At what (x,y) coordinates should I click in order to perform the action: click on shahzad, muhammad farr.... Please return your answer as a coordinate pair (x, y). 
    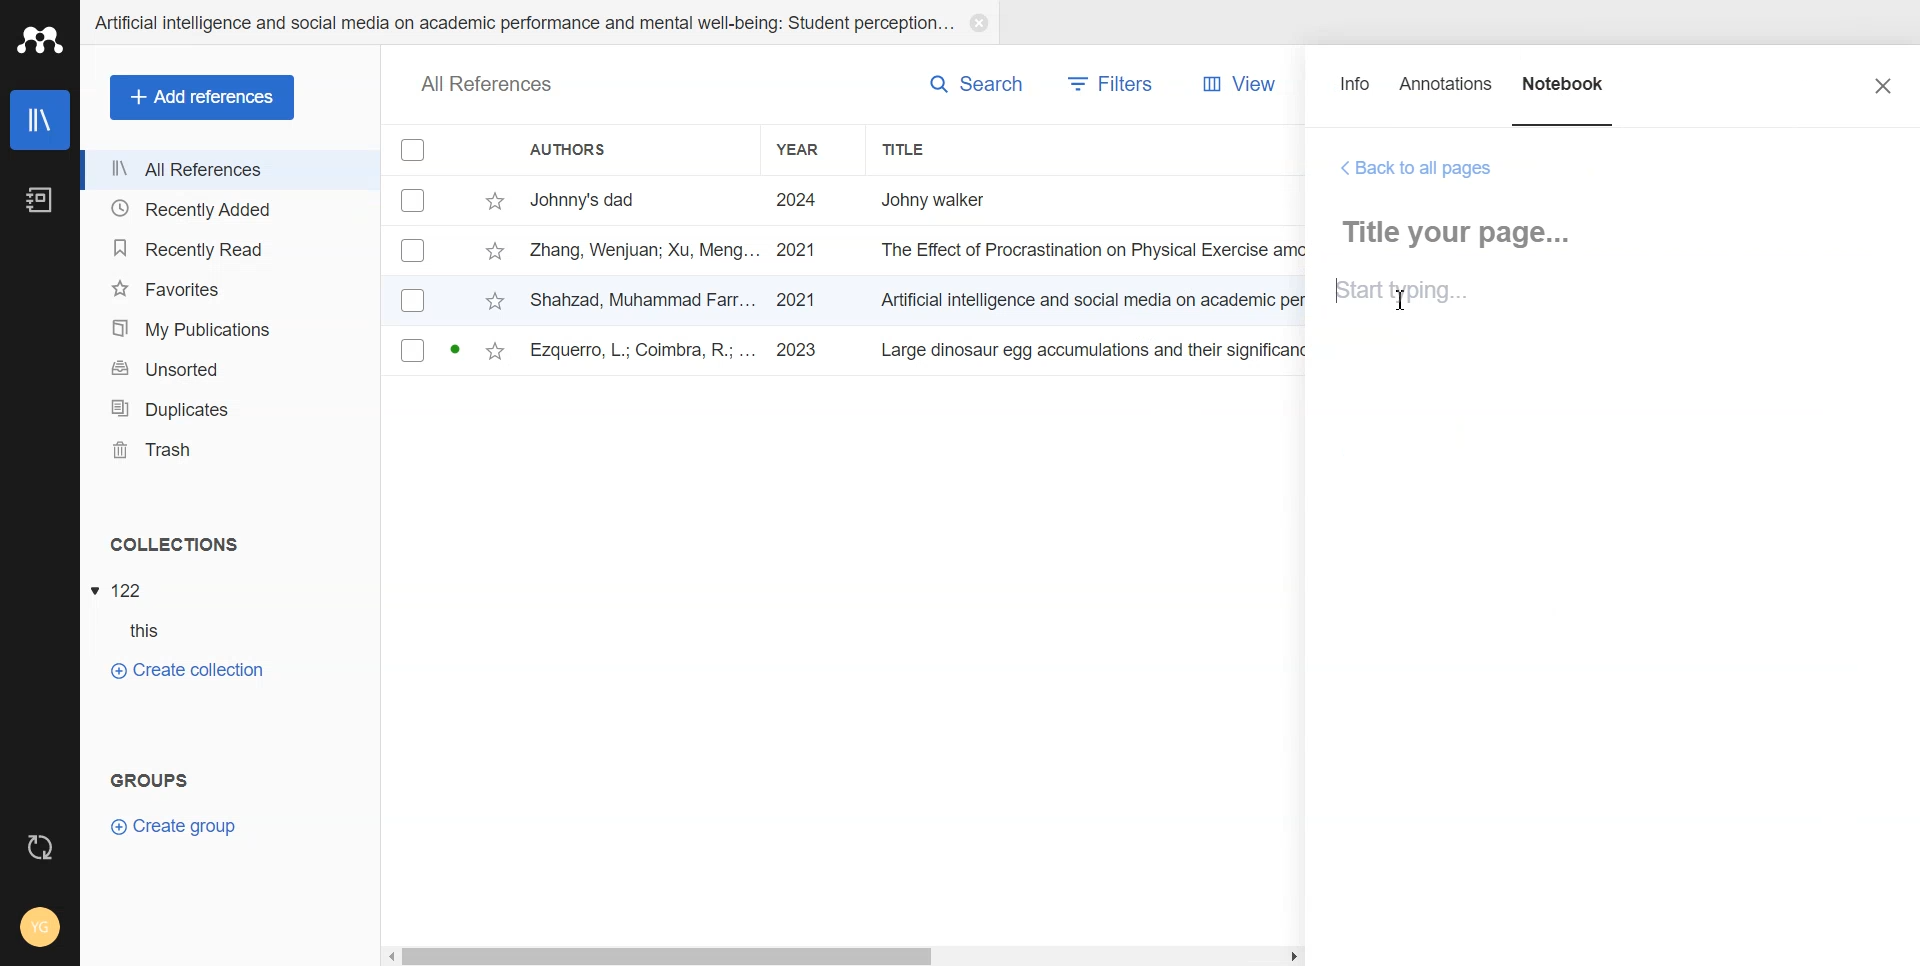
    Looking at the image, I should click on (645, 299).